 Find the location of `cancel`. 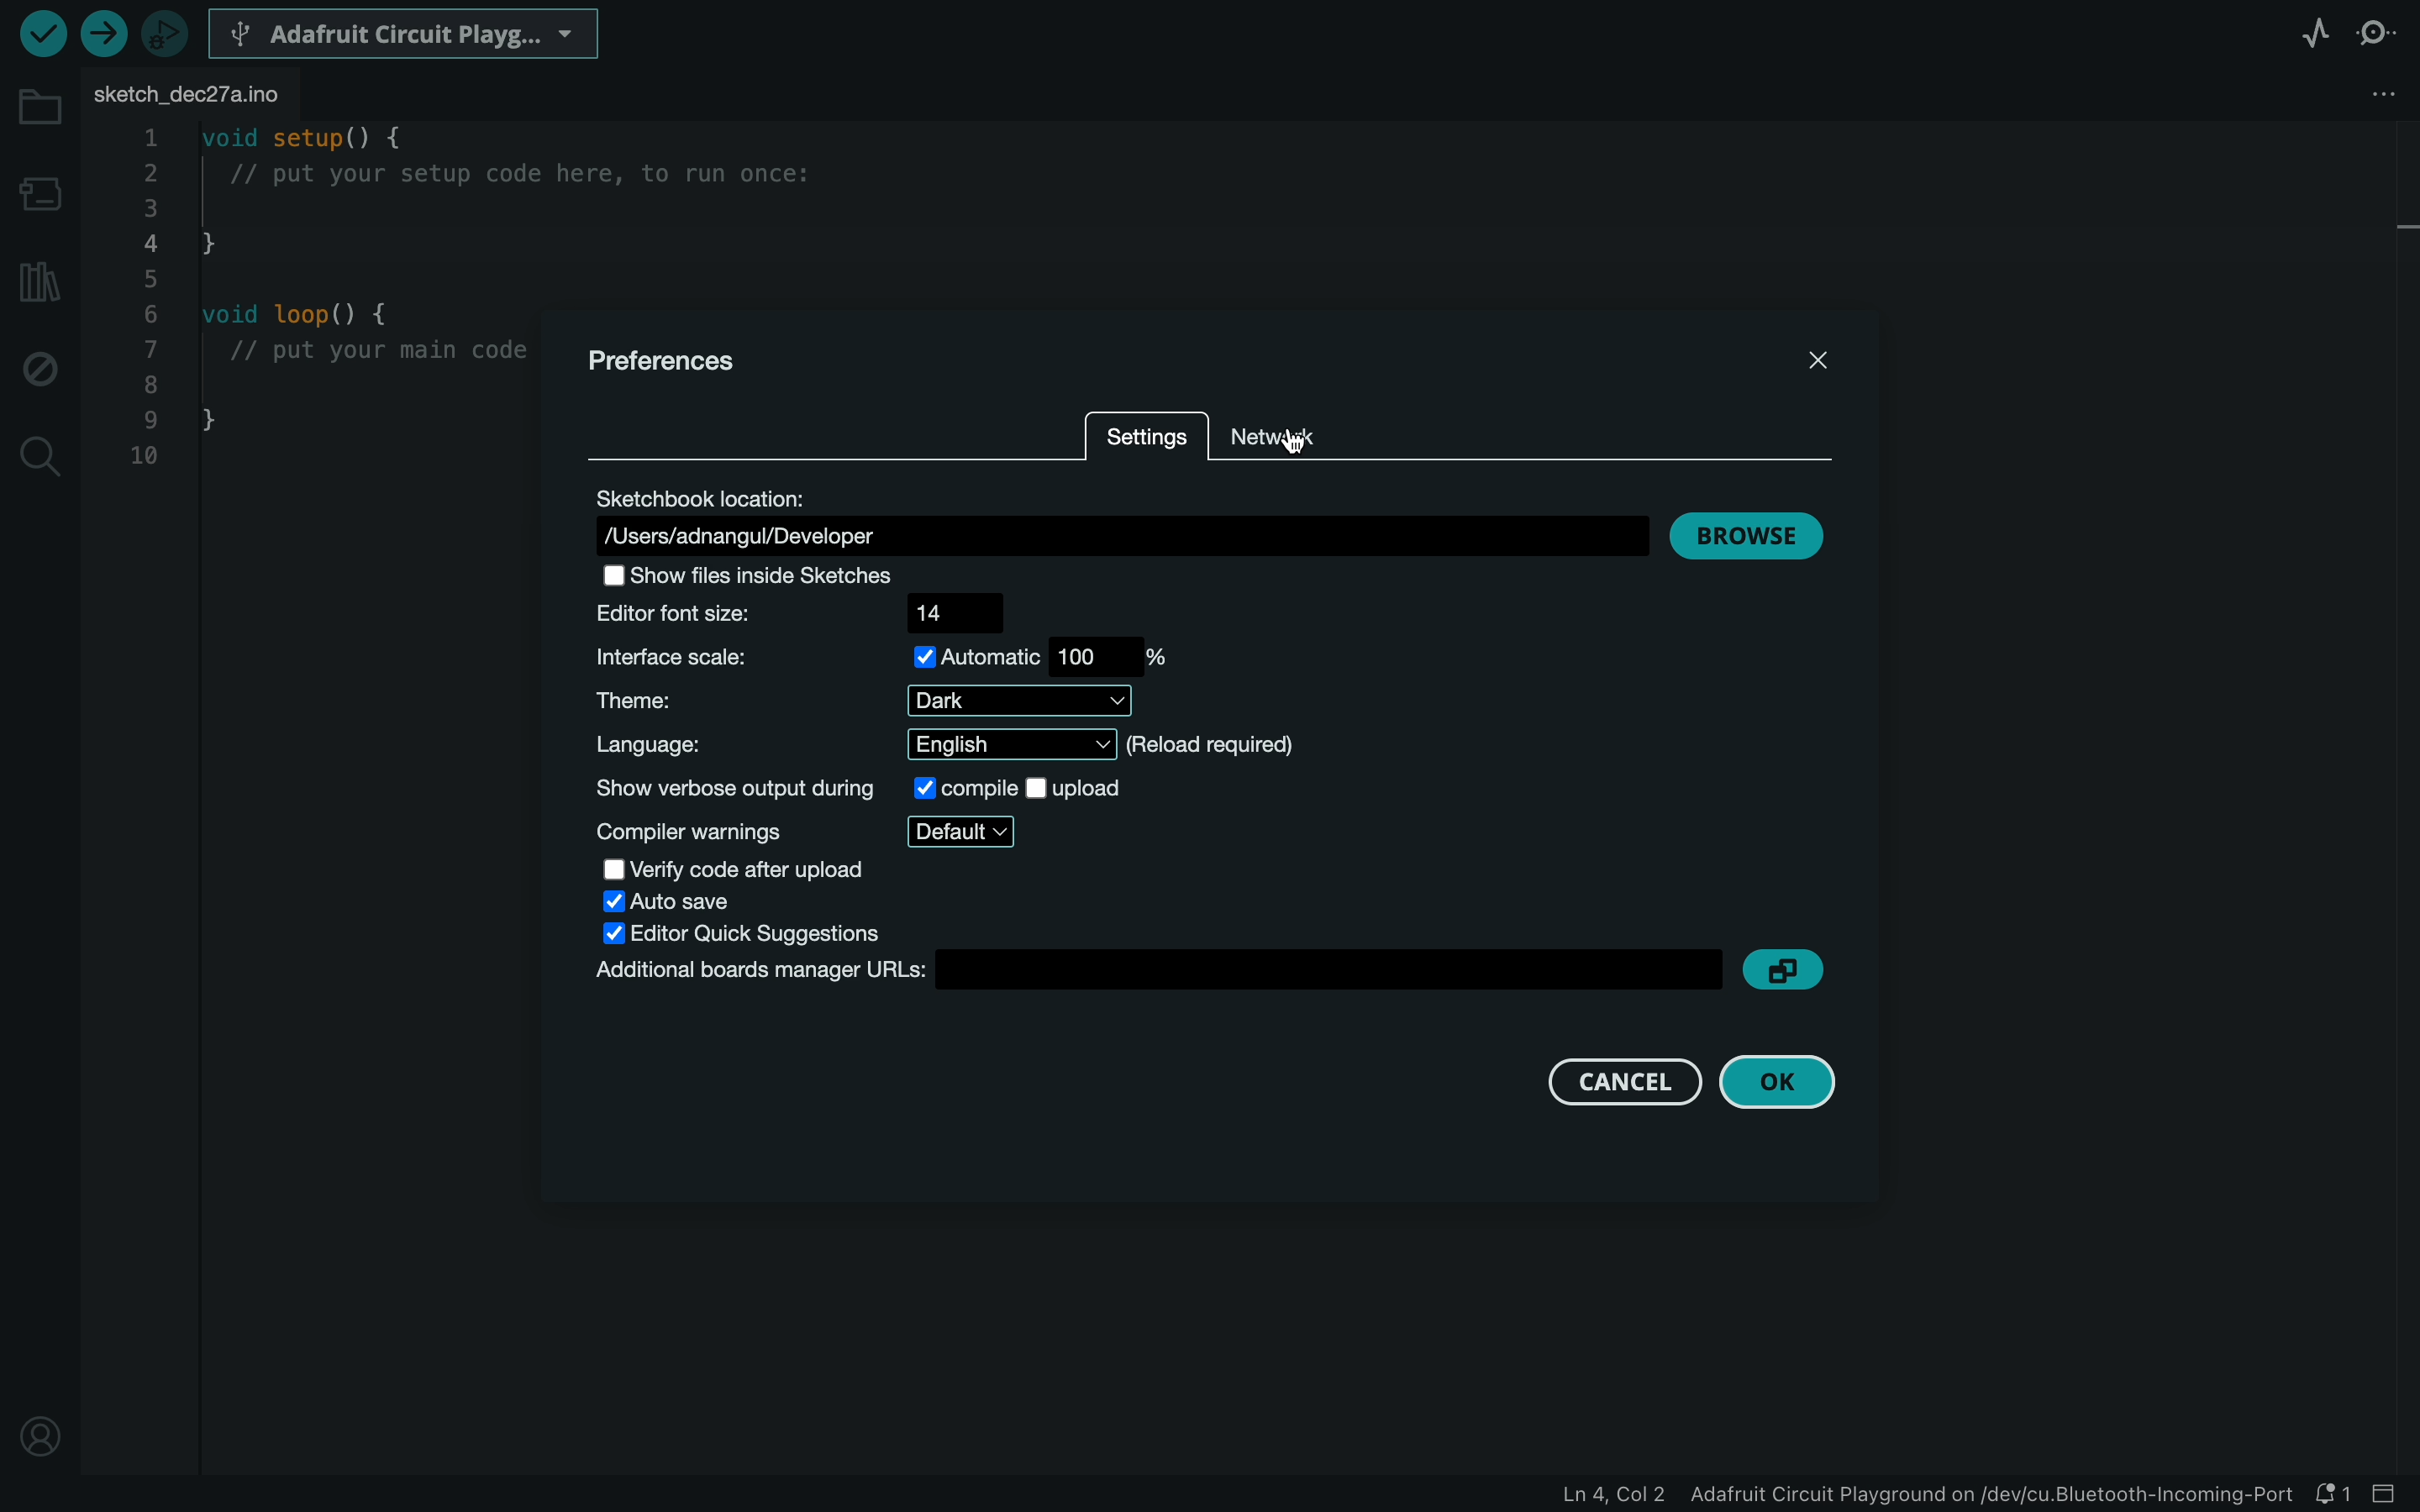

cancel is located at coordinates (1623, 1075).